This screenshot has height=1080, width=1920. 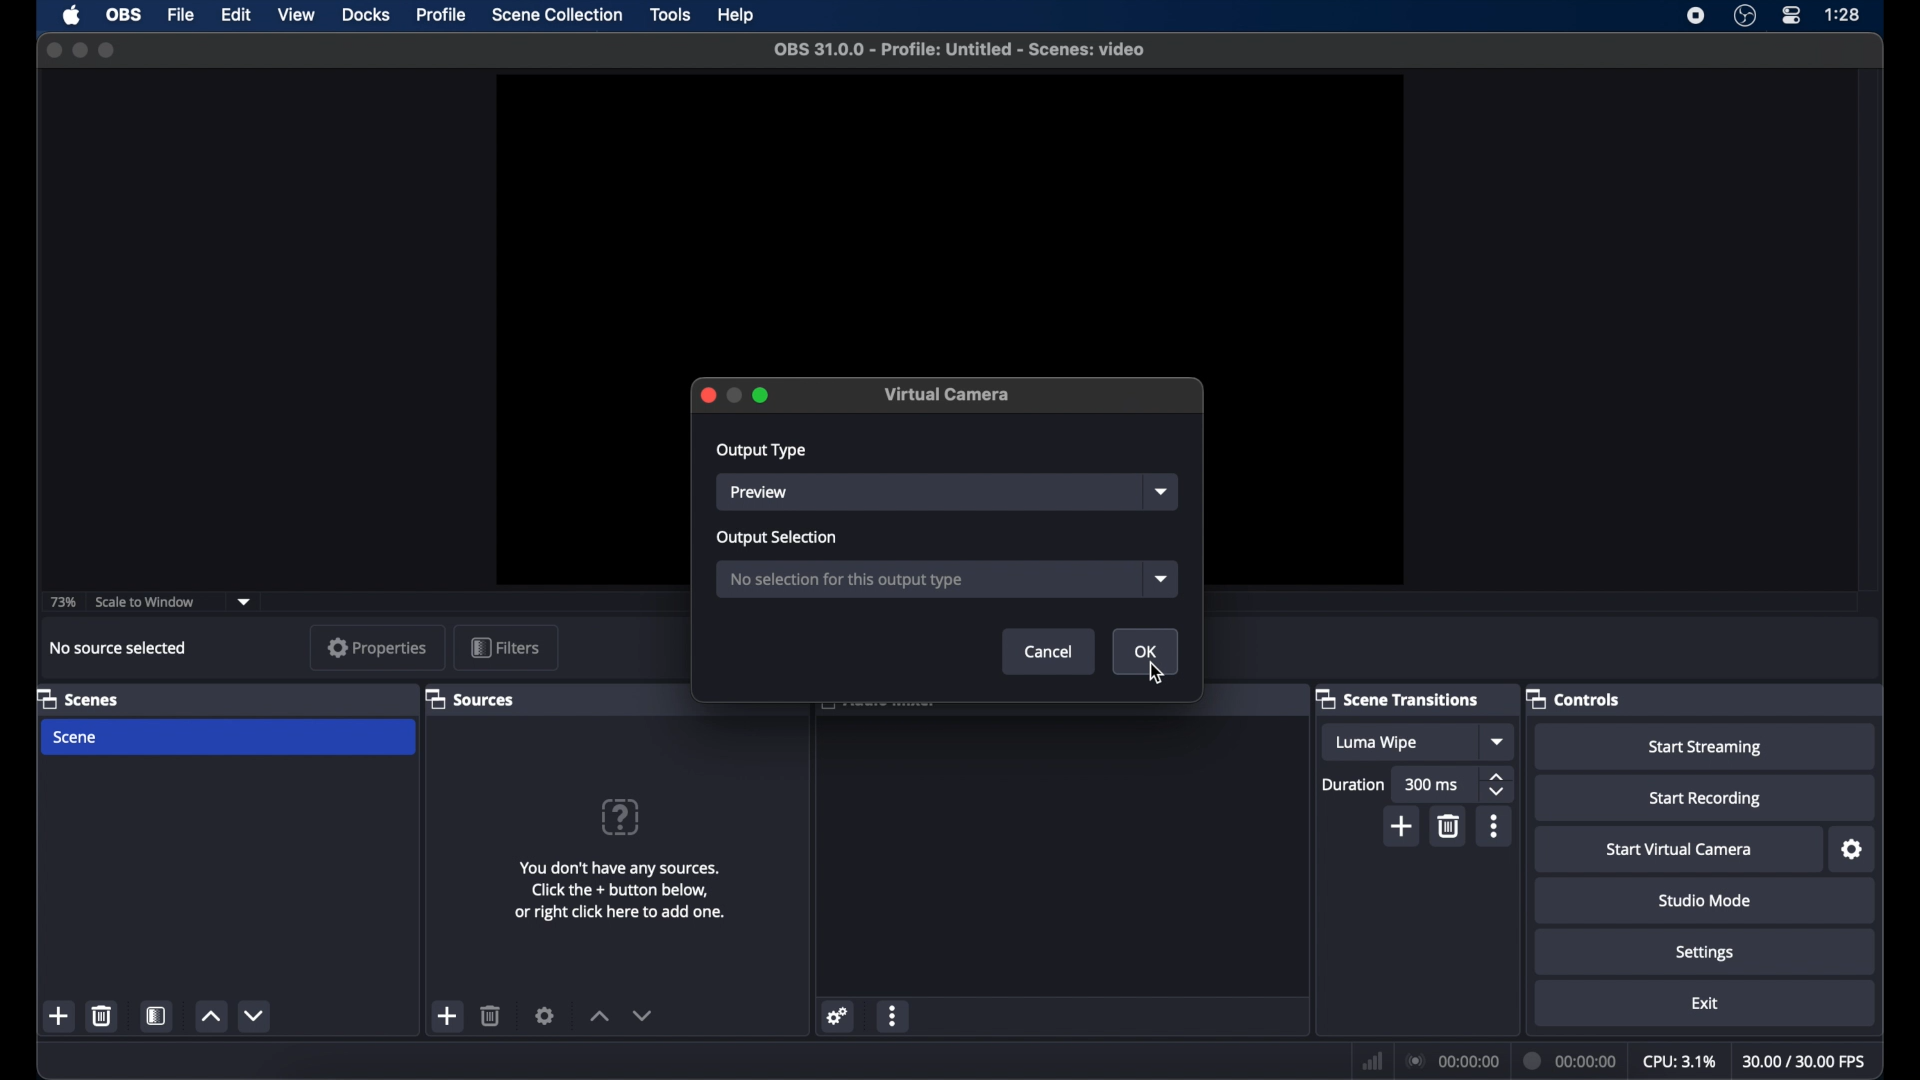 What do you see at coordinates (931, 492) in the screenshot?
I see `source` at bounding box center [931, 492].